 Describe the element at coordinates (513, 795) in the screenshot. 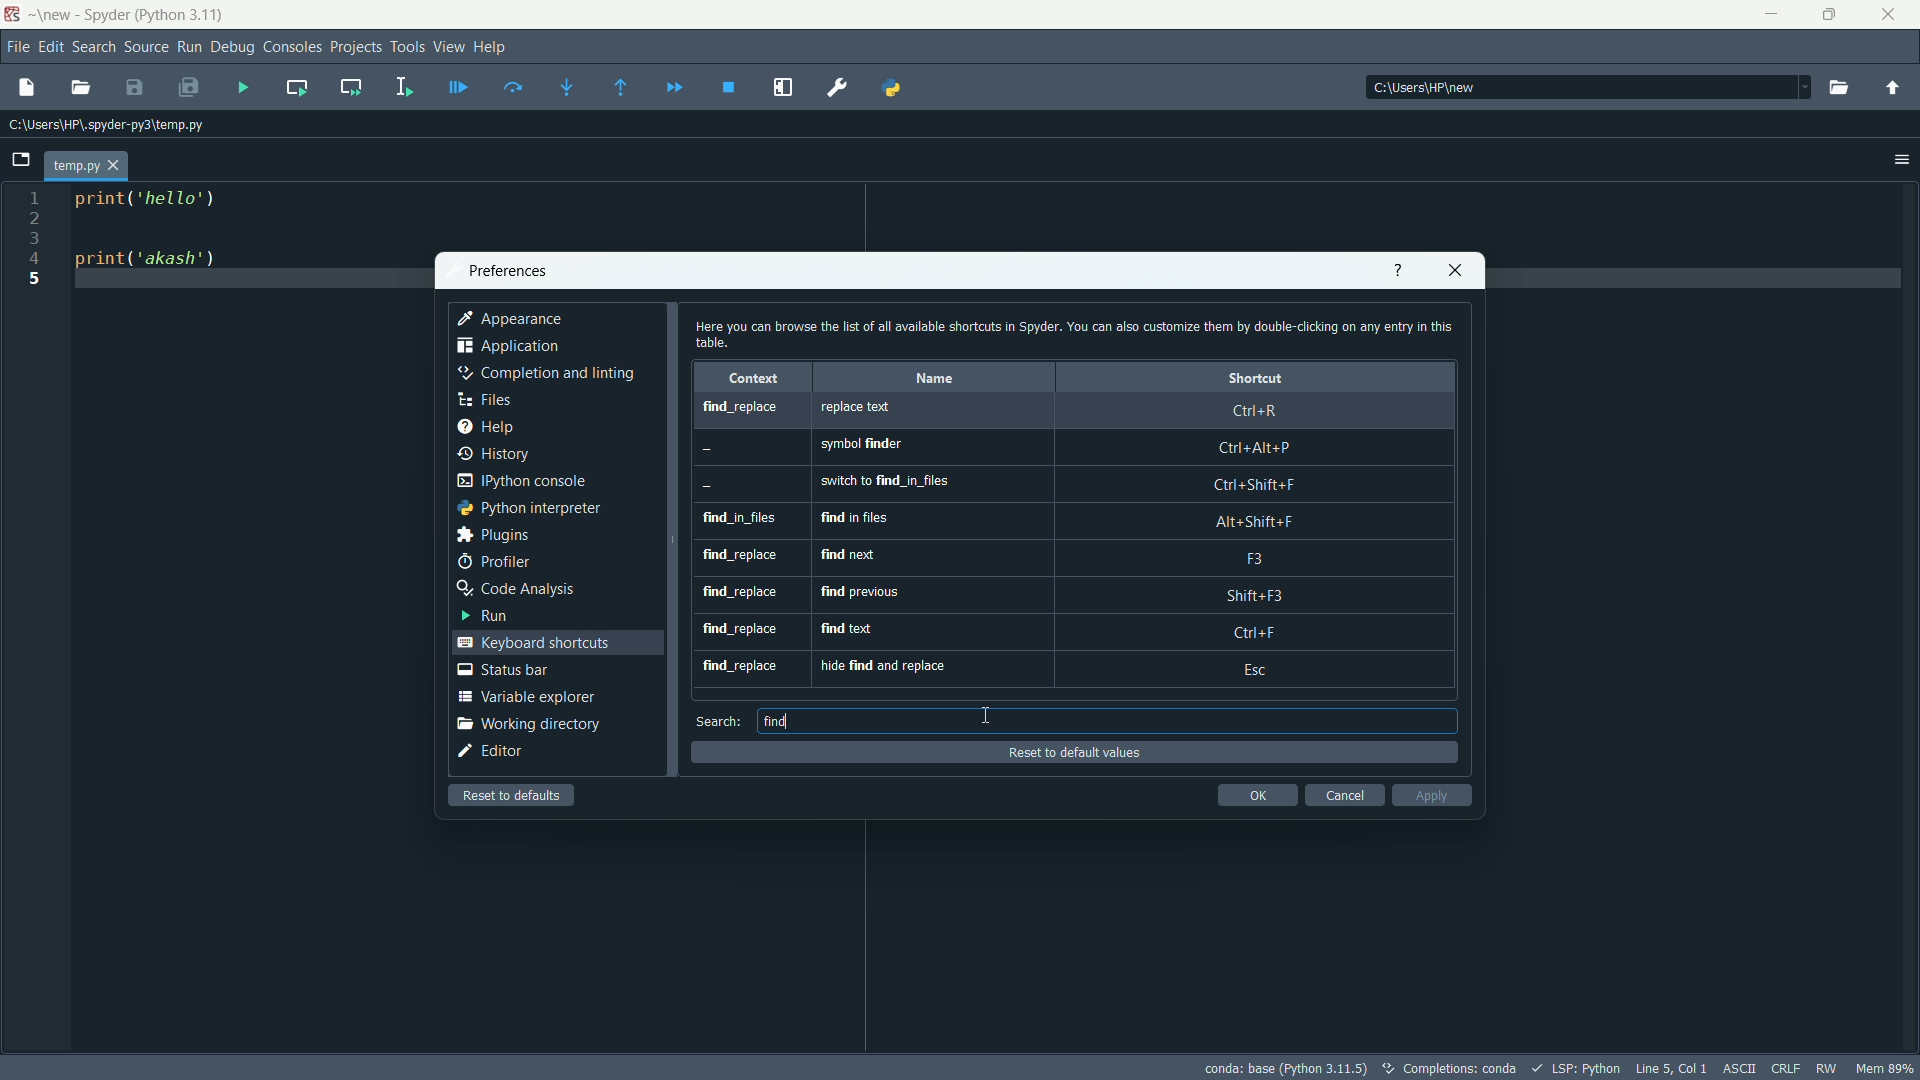

I see `reset to defaults` at that location.